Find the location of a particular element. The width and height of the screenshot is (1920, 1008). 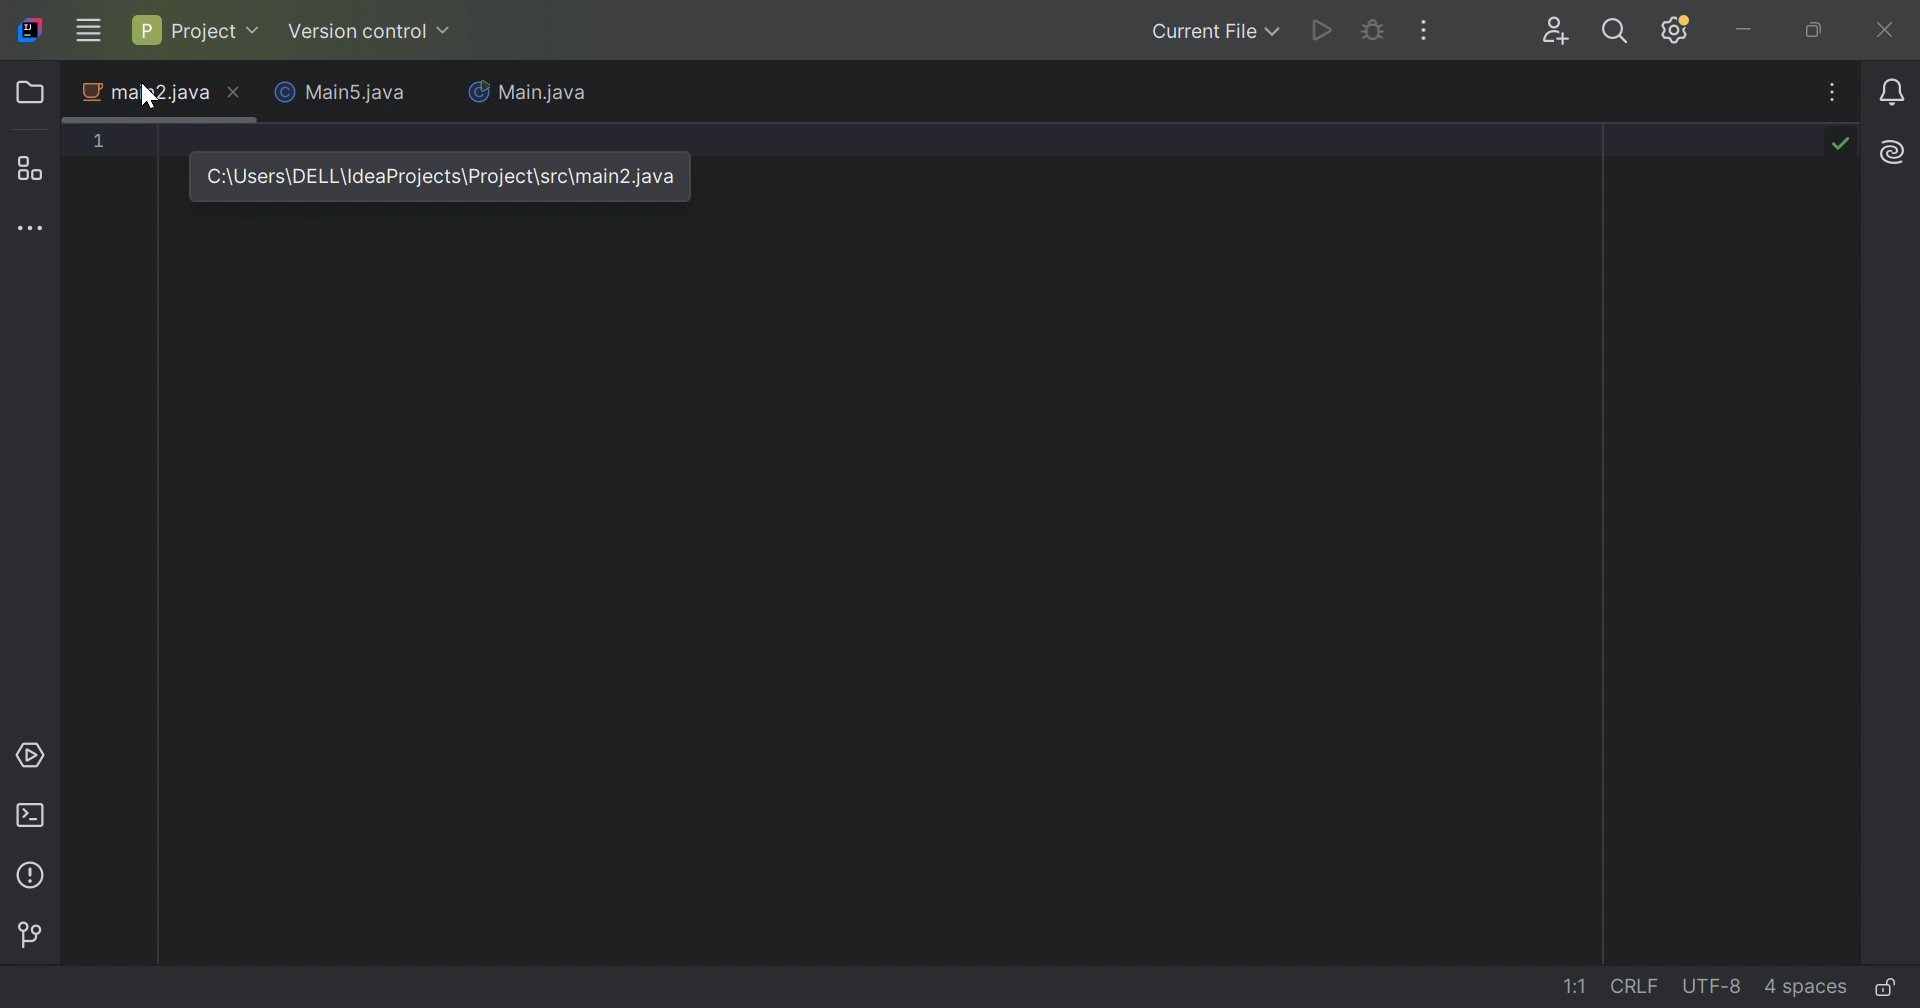

main2.java is located at coordinates (144, 93).